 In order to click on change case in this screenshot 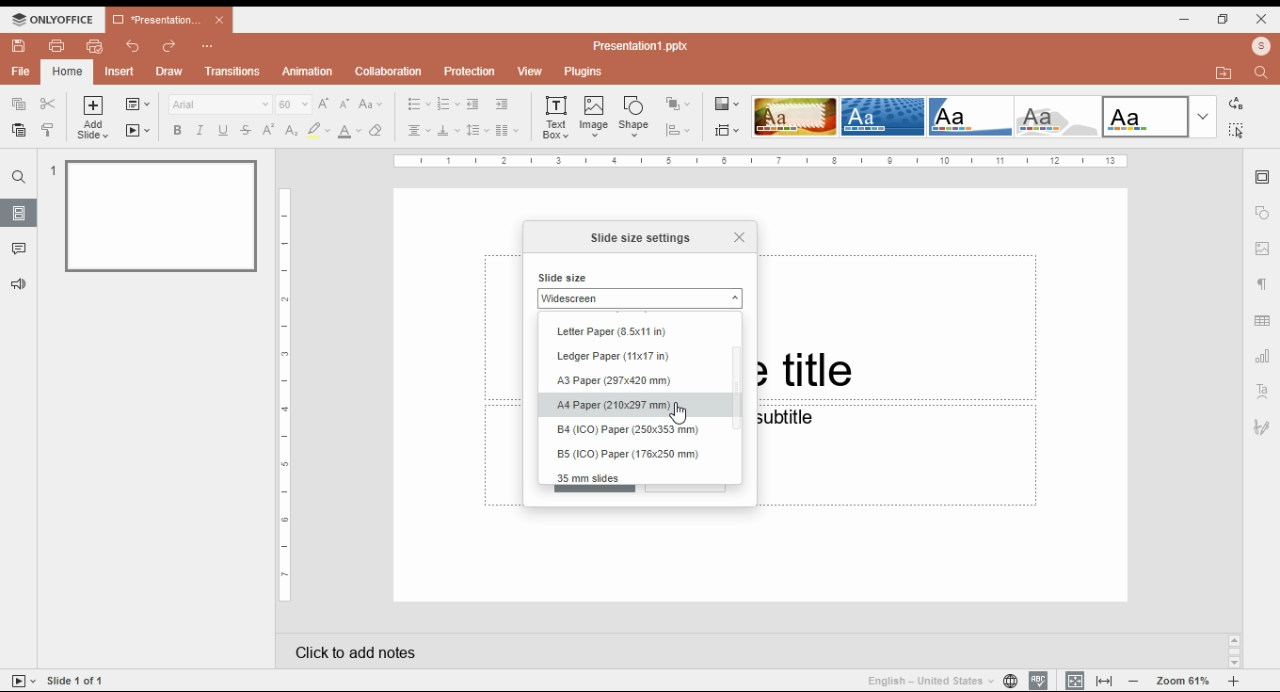, I will do `click(371, 104)`.